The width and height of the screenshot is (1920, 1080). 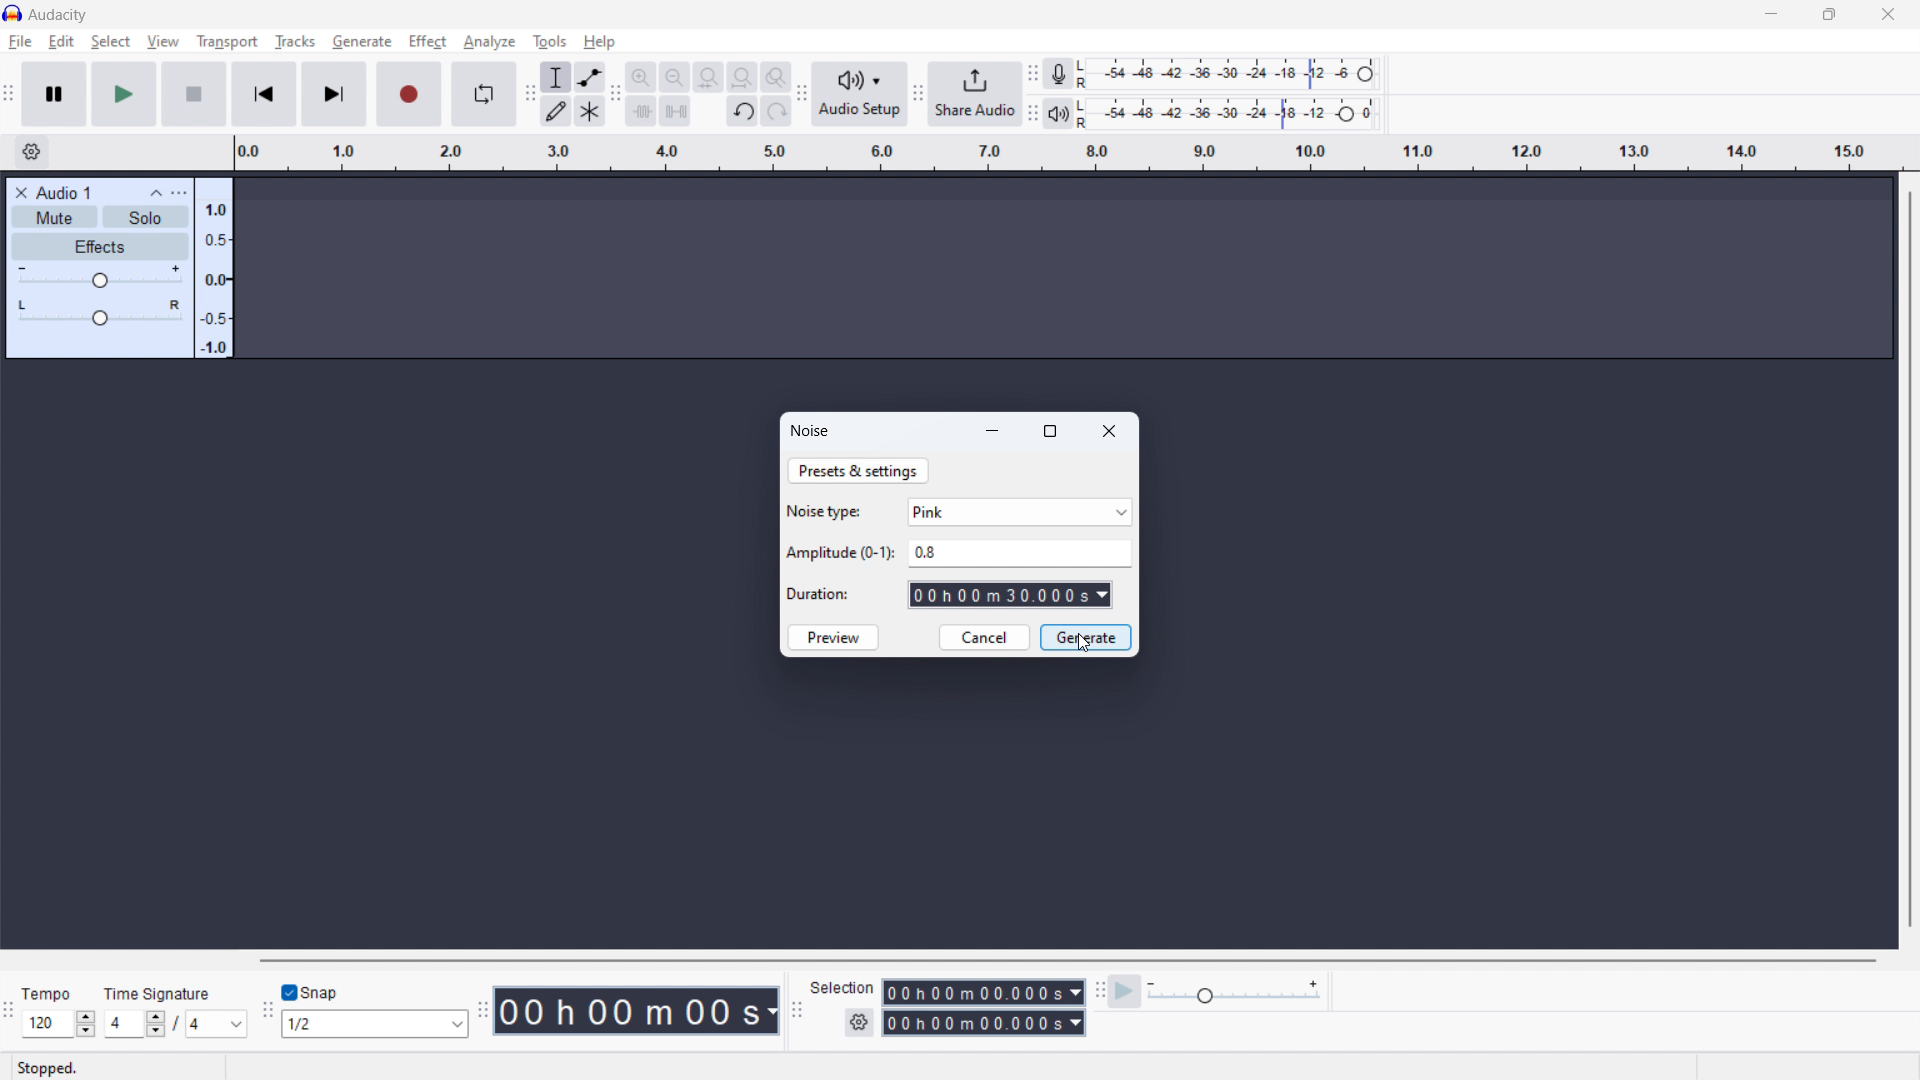 I want to click on maximize, so click(x=1828, y=14).